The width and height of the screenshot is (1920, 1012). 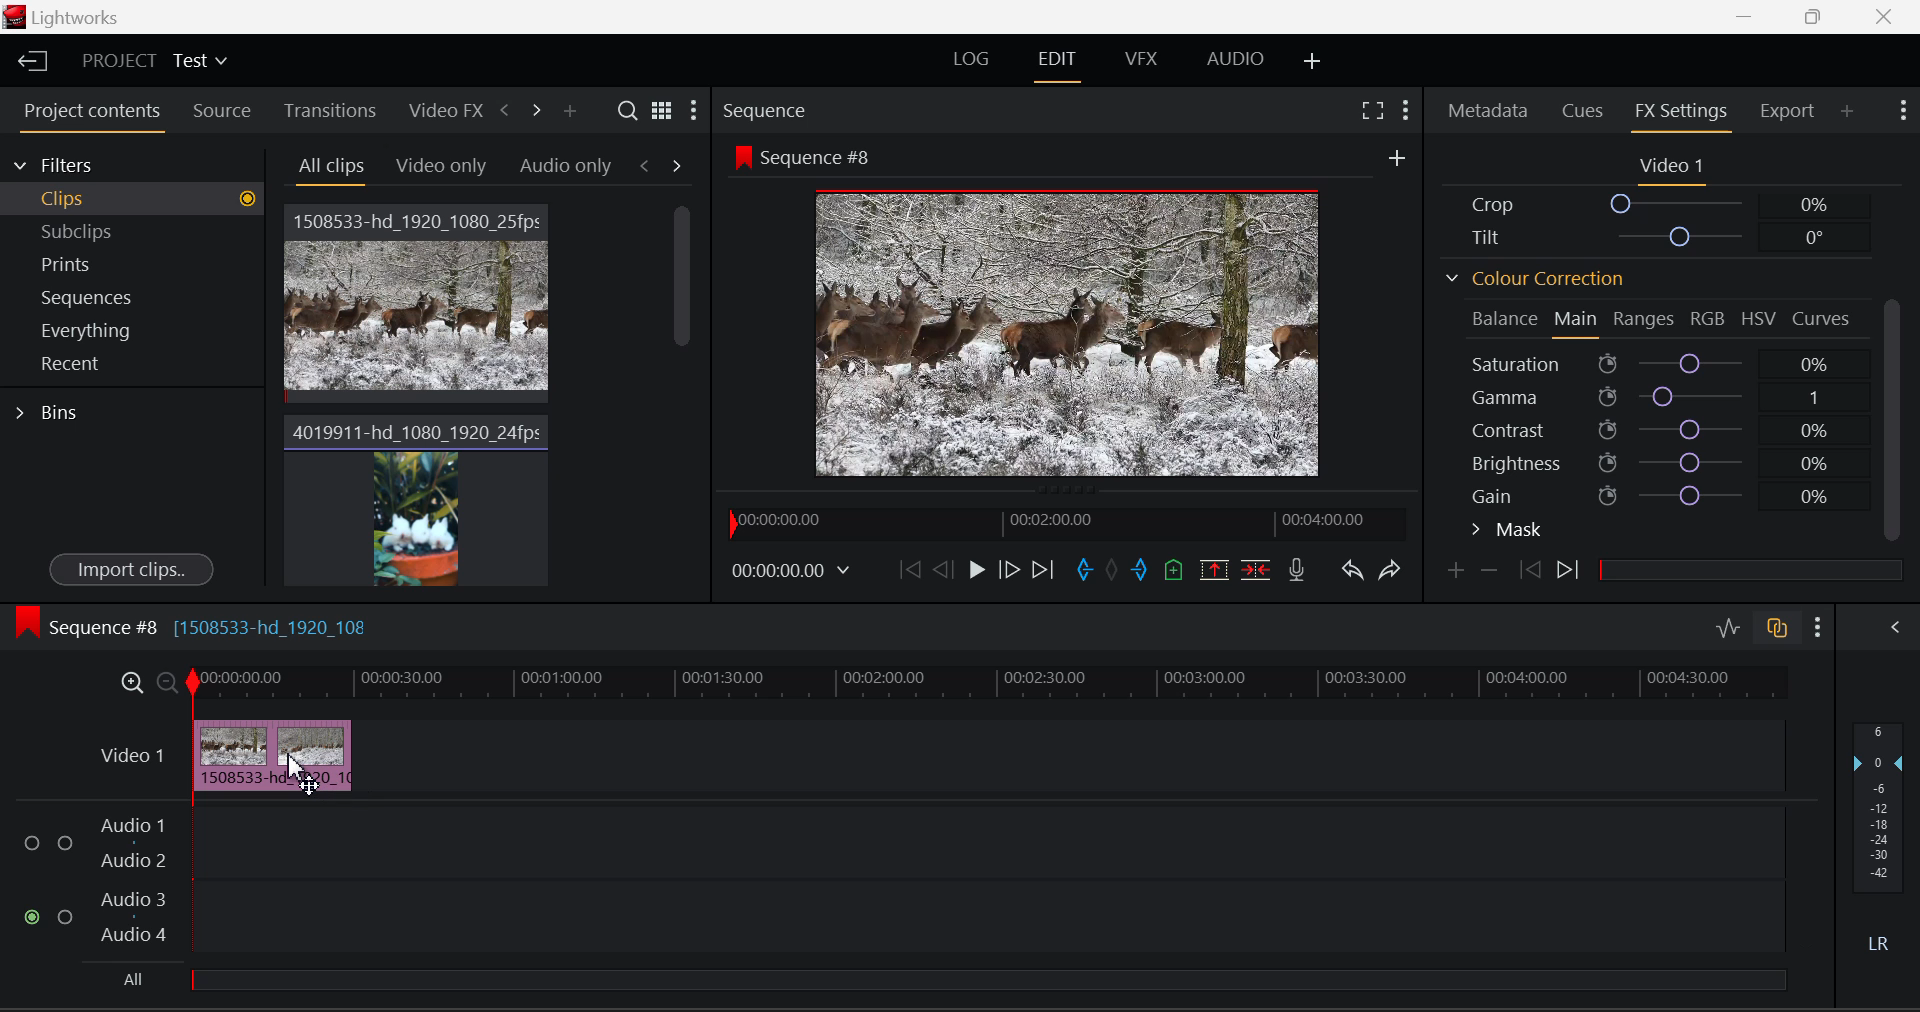 What do you see at coordinates (1350, 573) in the screenshot?
I see `Undo` at bounding box center [1350, 573].